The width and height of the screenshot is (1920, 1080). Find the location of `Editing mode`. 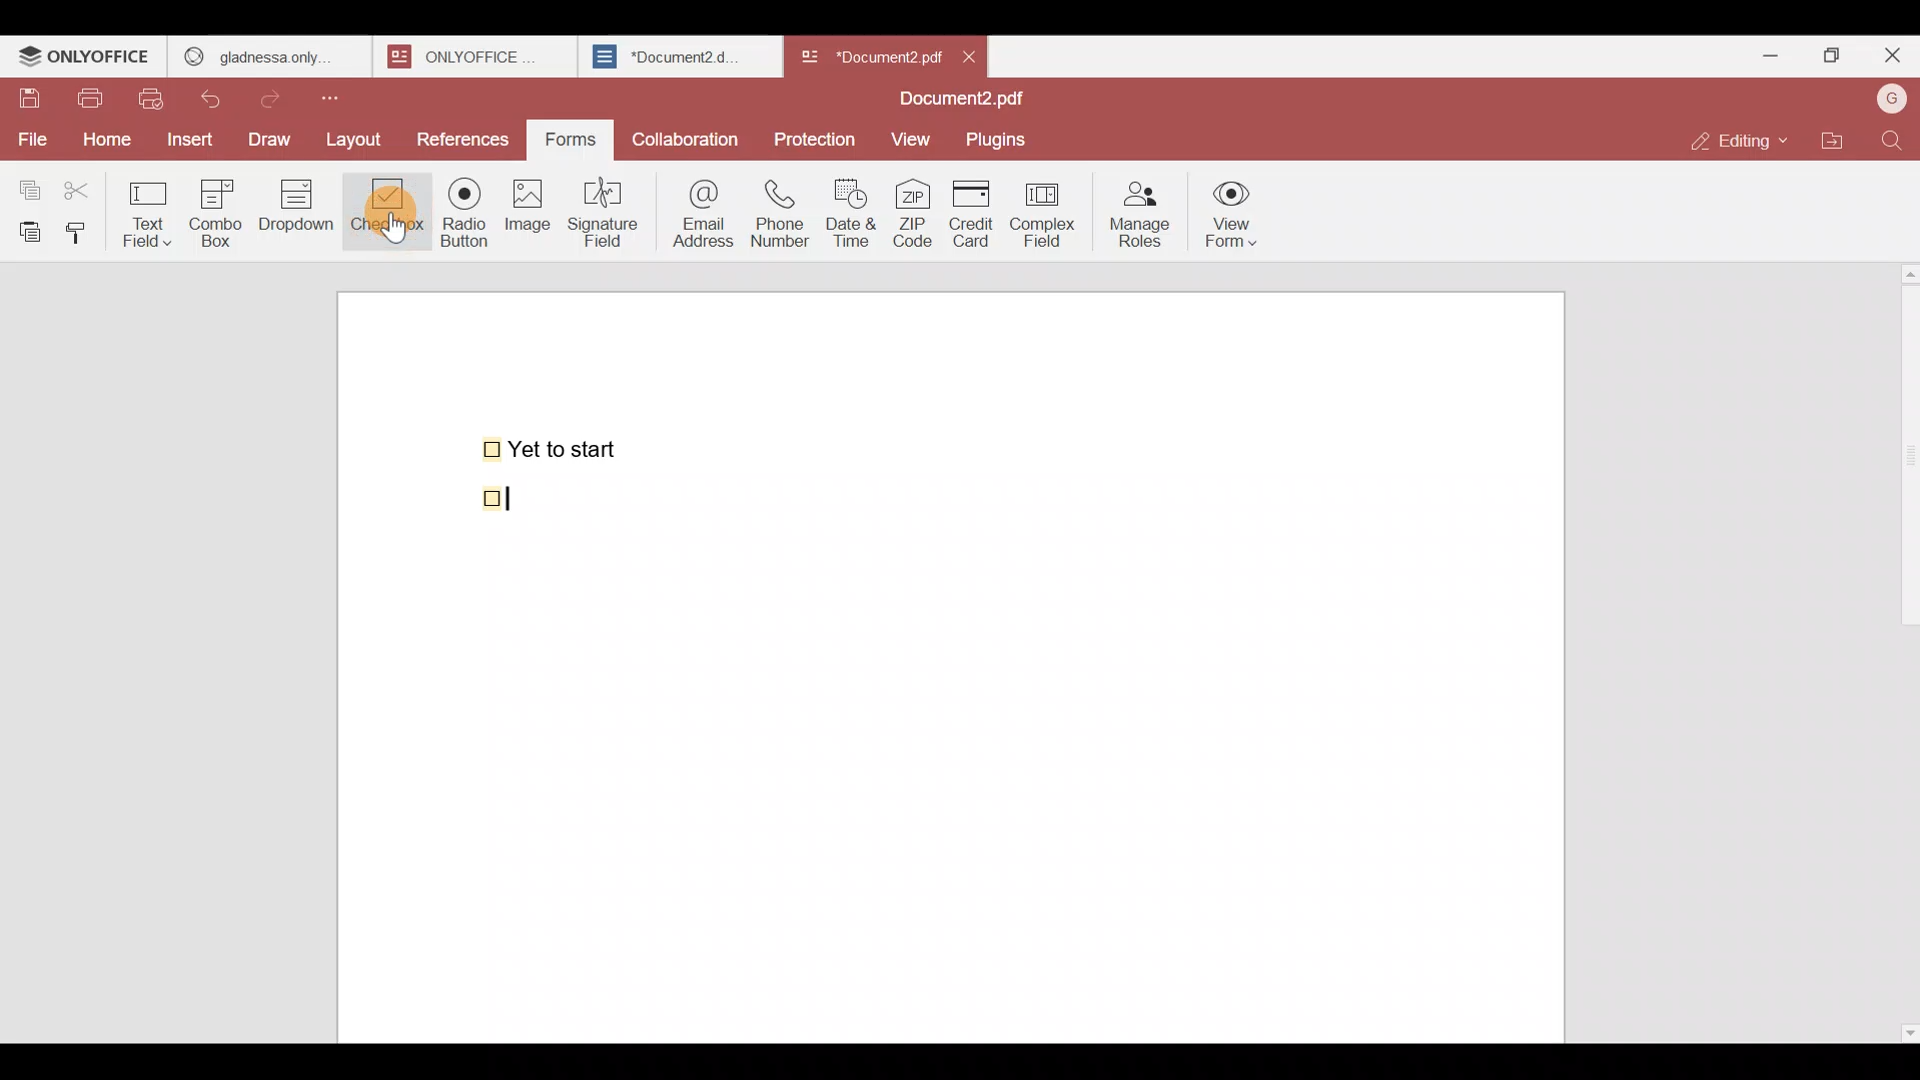

Editing mode is located at coordinates (1736, 141).